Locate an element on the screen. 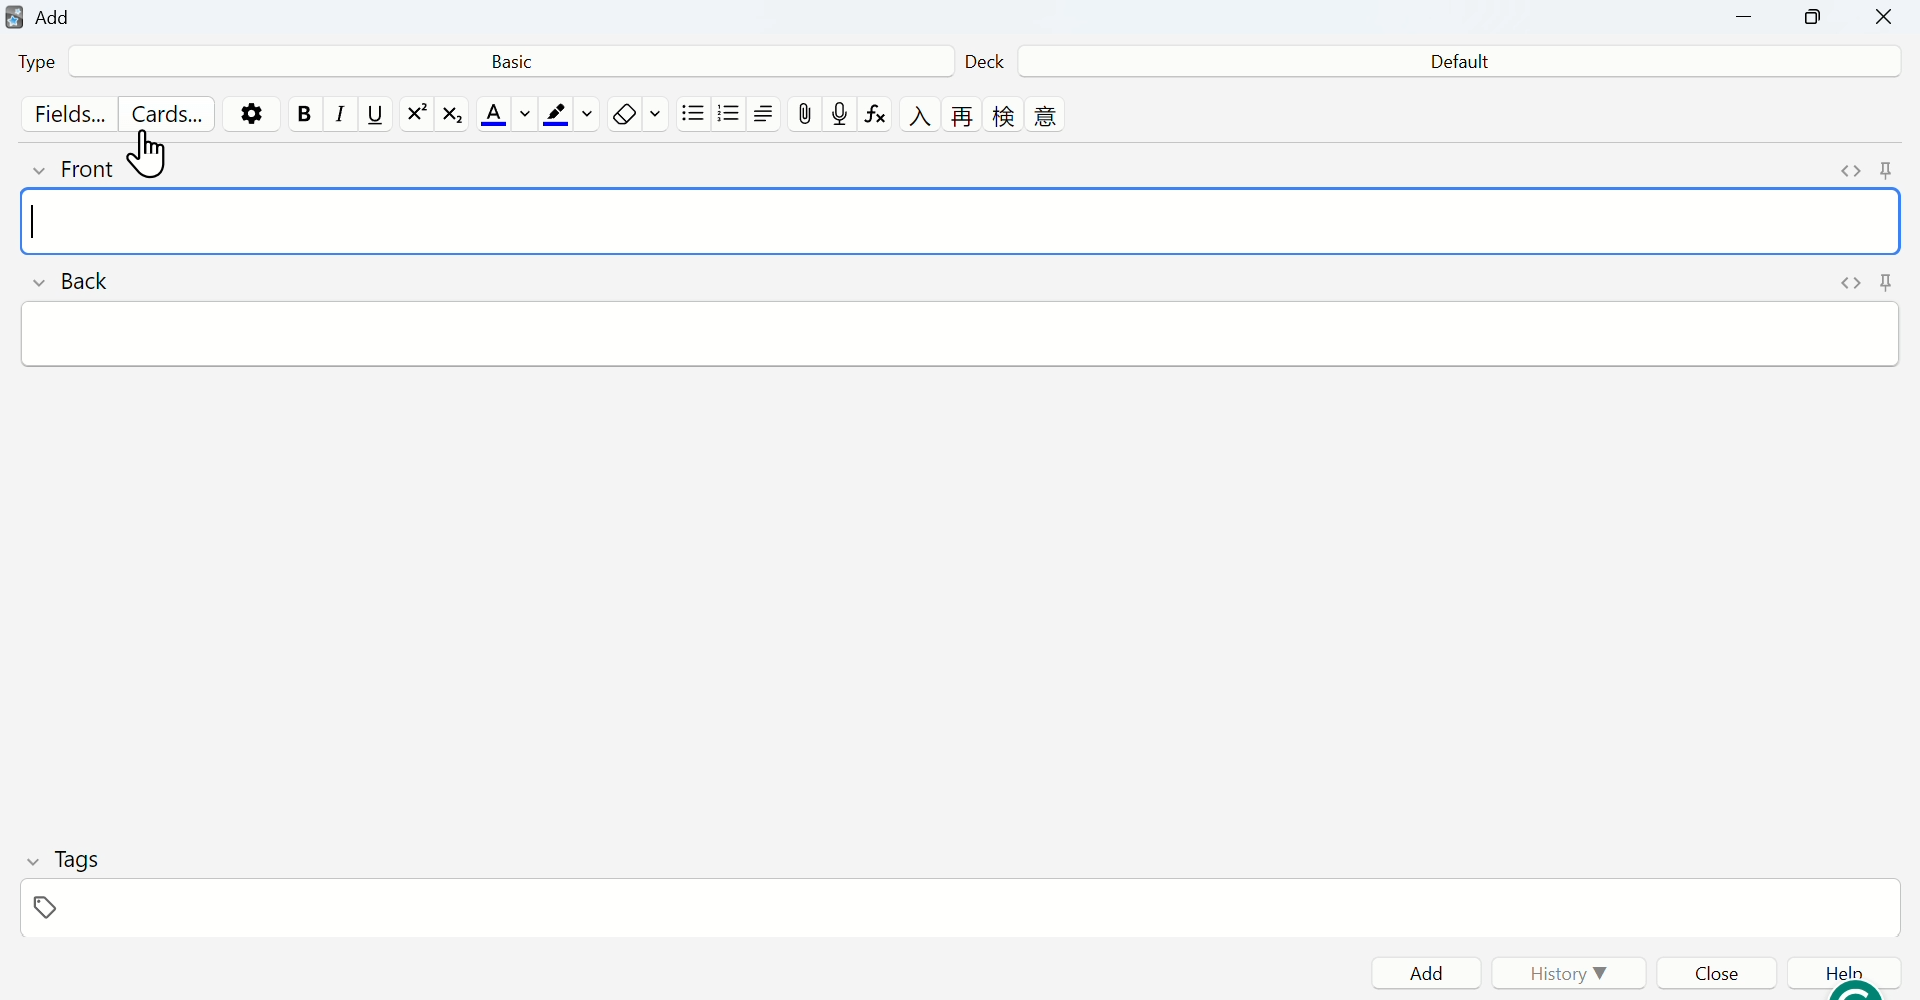  alignment is located at coordinates (764, 114).